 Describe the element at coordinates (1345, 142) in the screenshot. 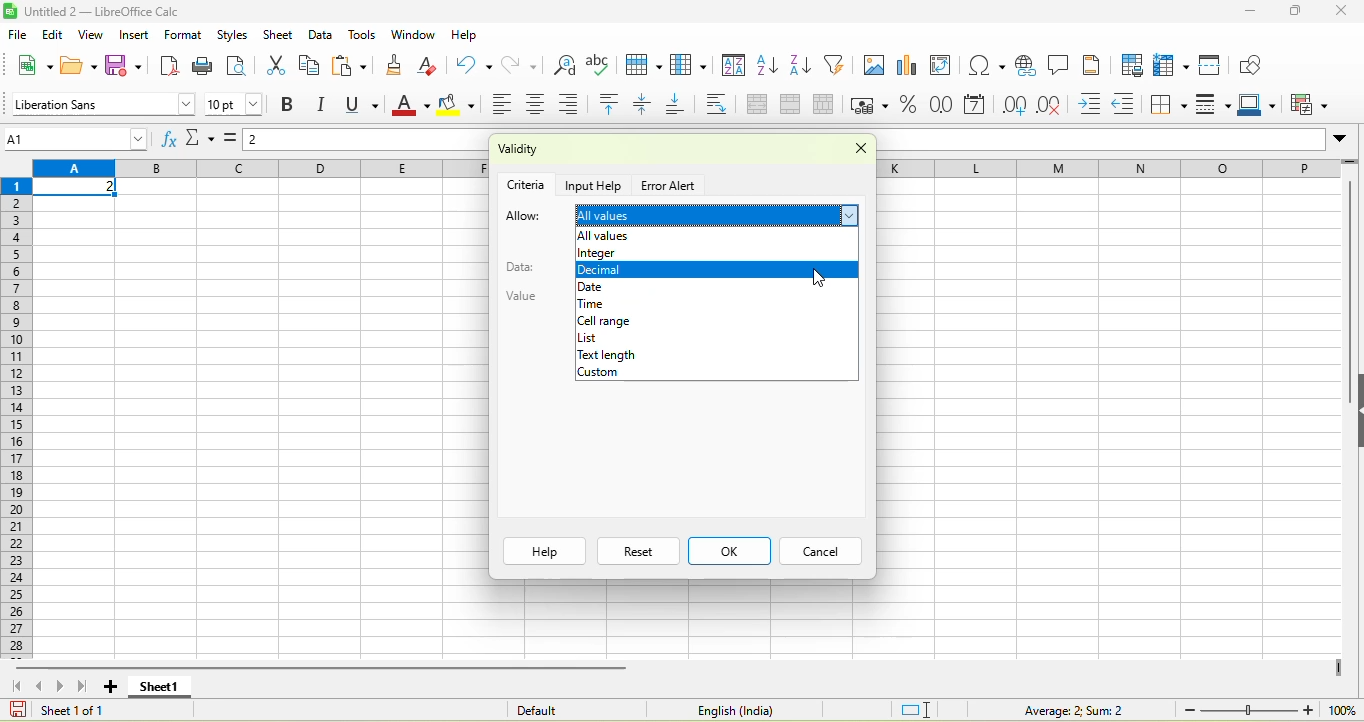

I see `expand formula bar` at that location.